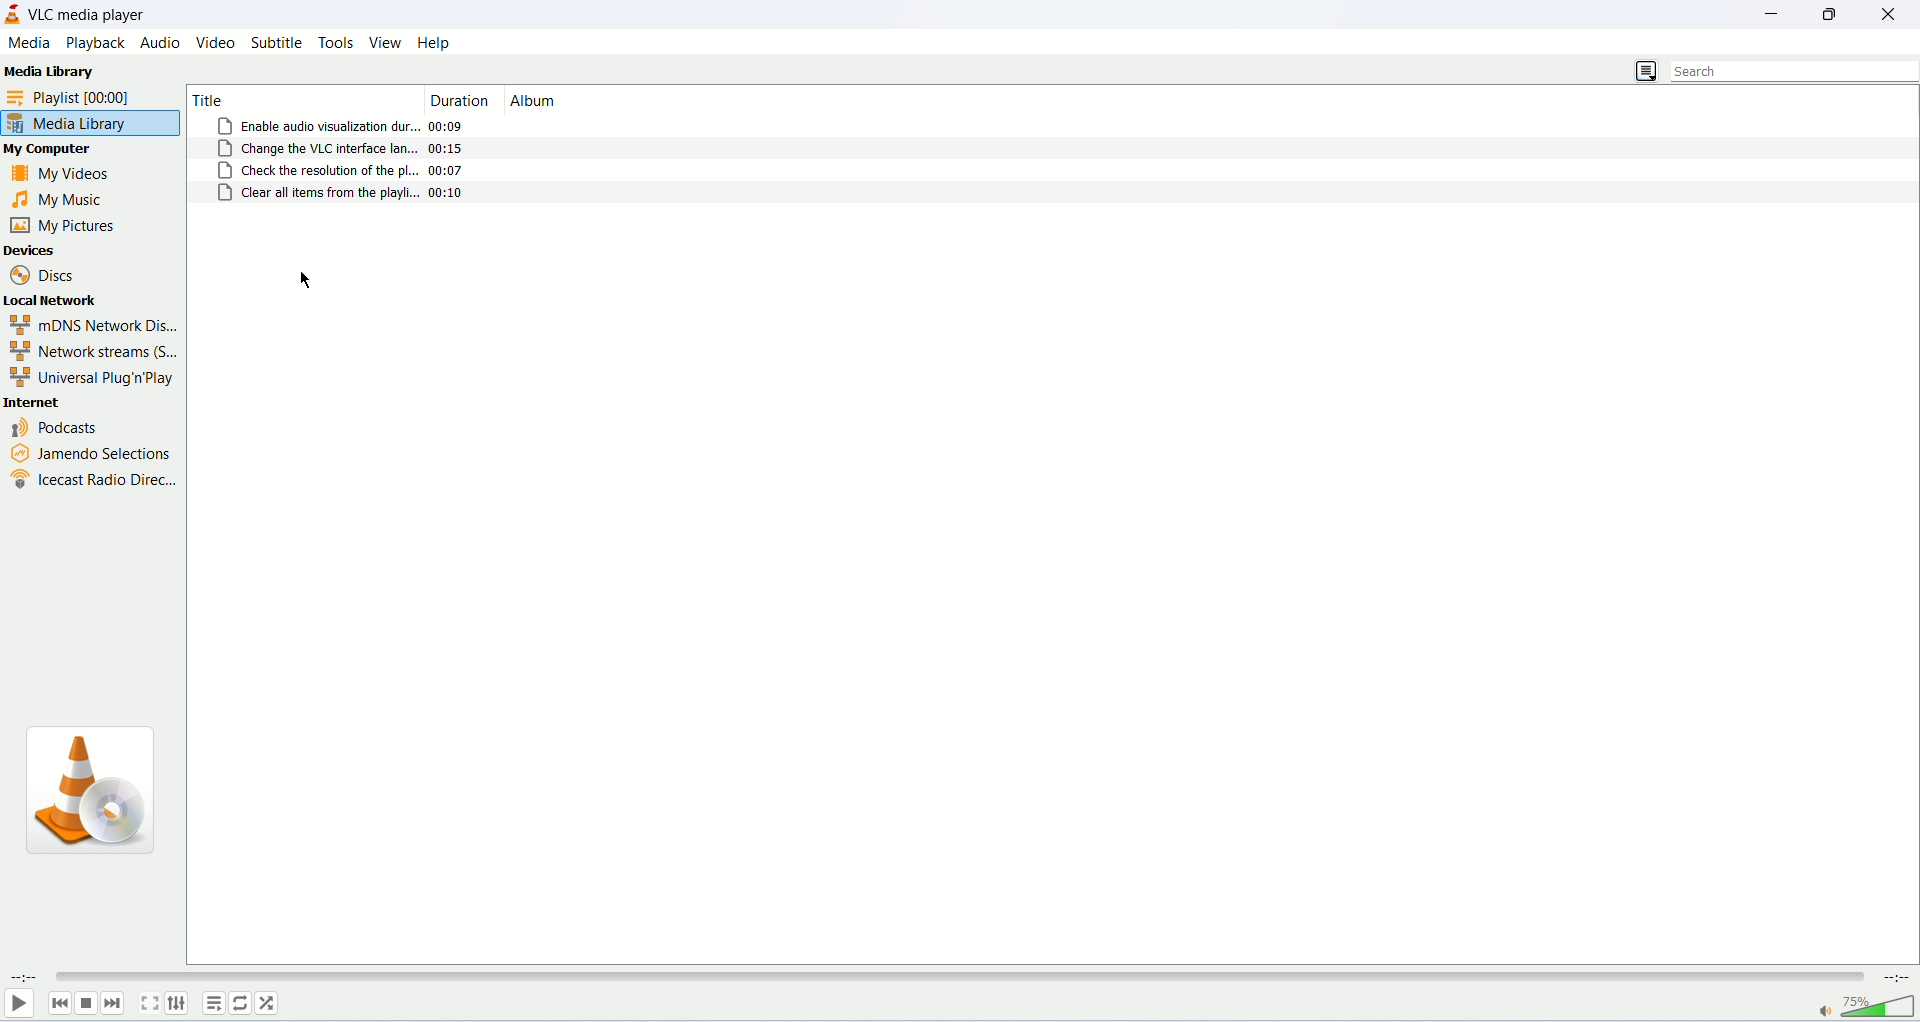 This screenshot has height=1022, width=1920. I want to click on playback, so click(94, 42).